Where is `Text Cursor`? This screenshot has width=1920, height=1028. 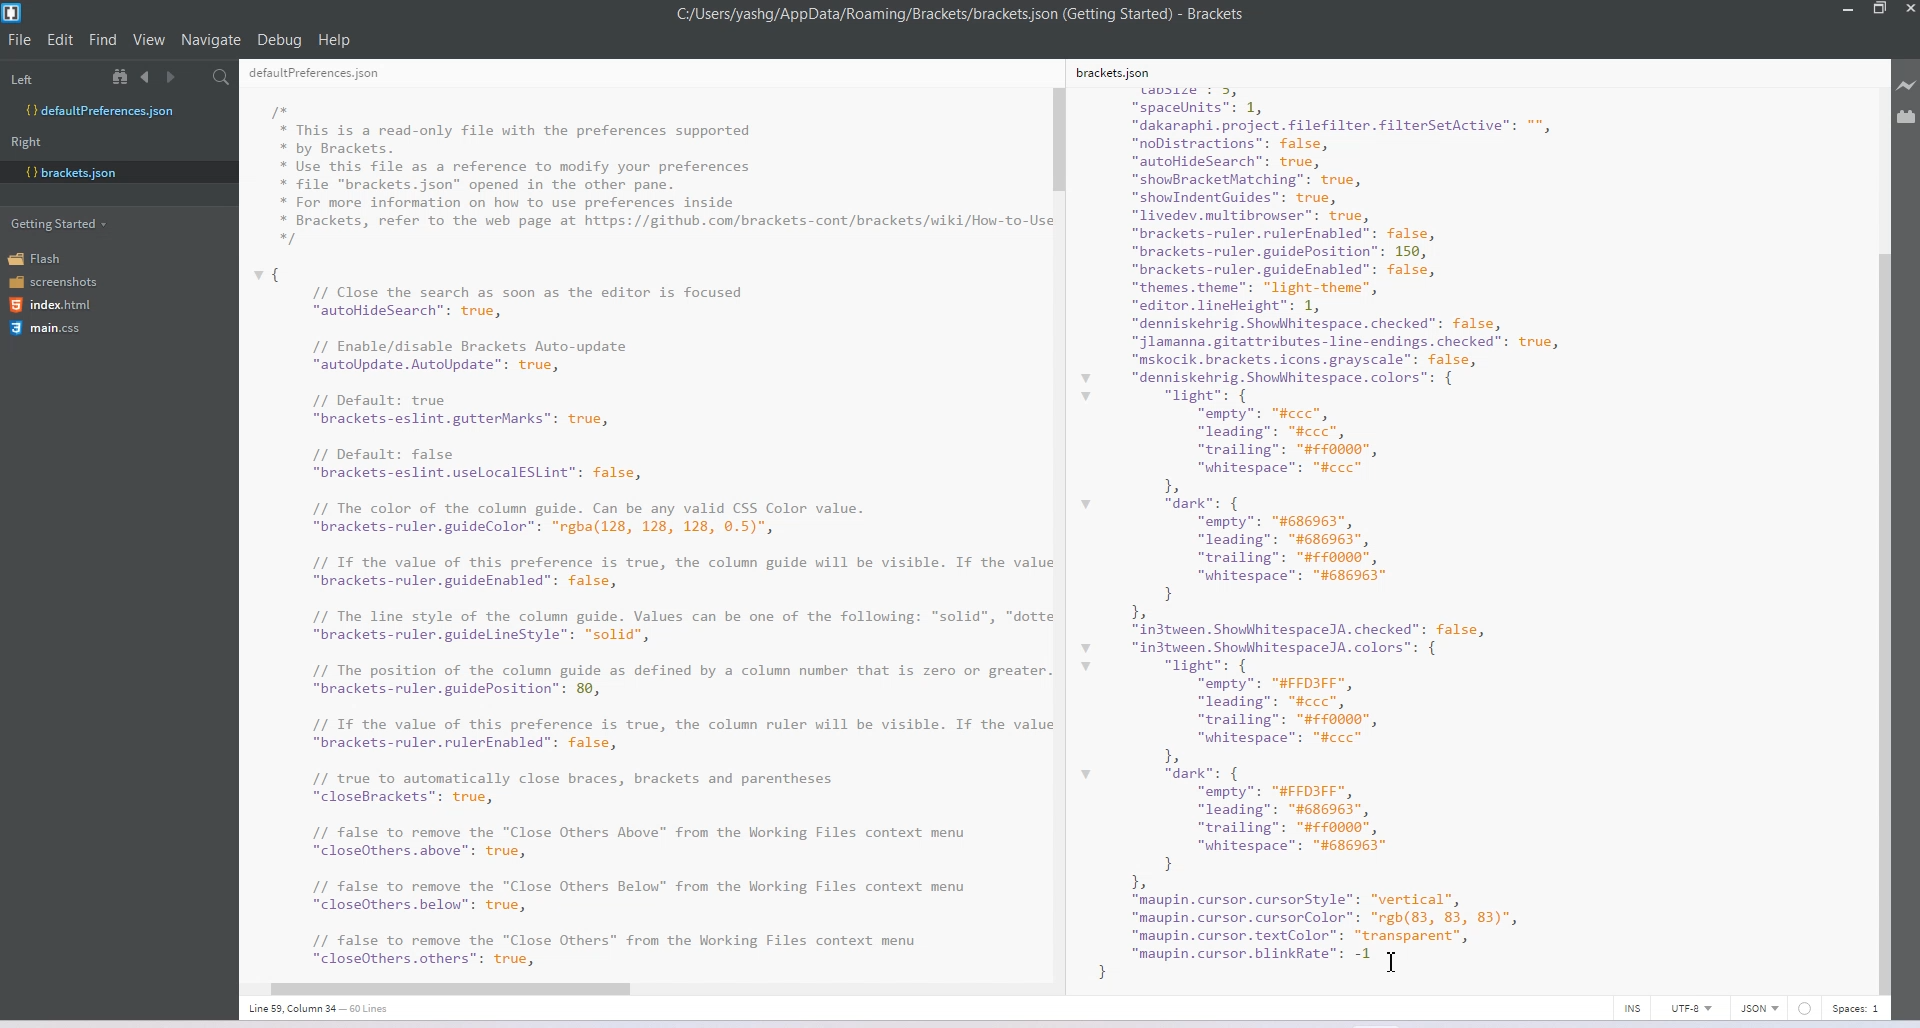 Text Cursor is located at coordinates (1393, 961).